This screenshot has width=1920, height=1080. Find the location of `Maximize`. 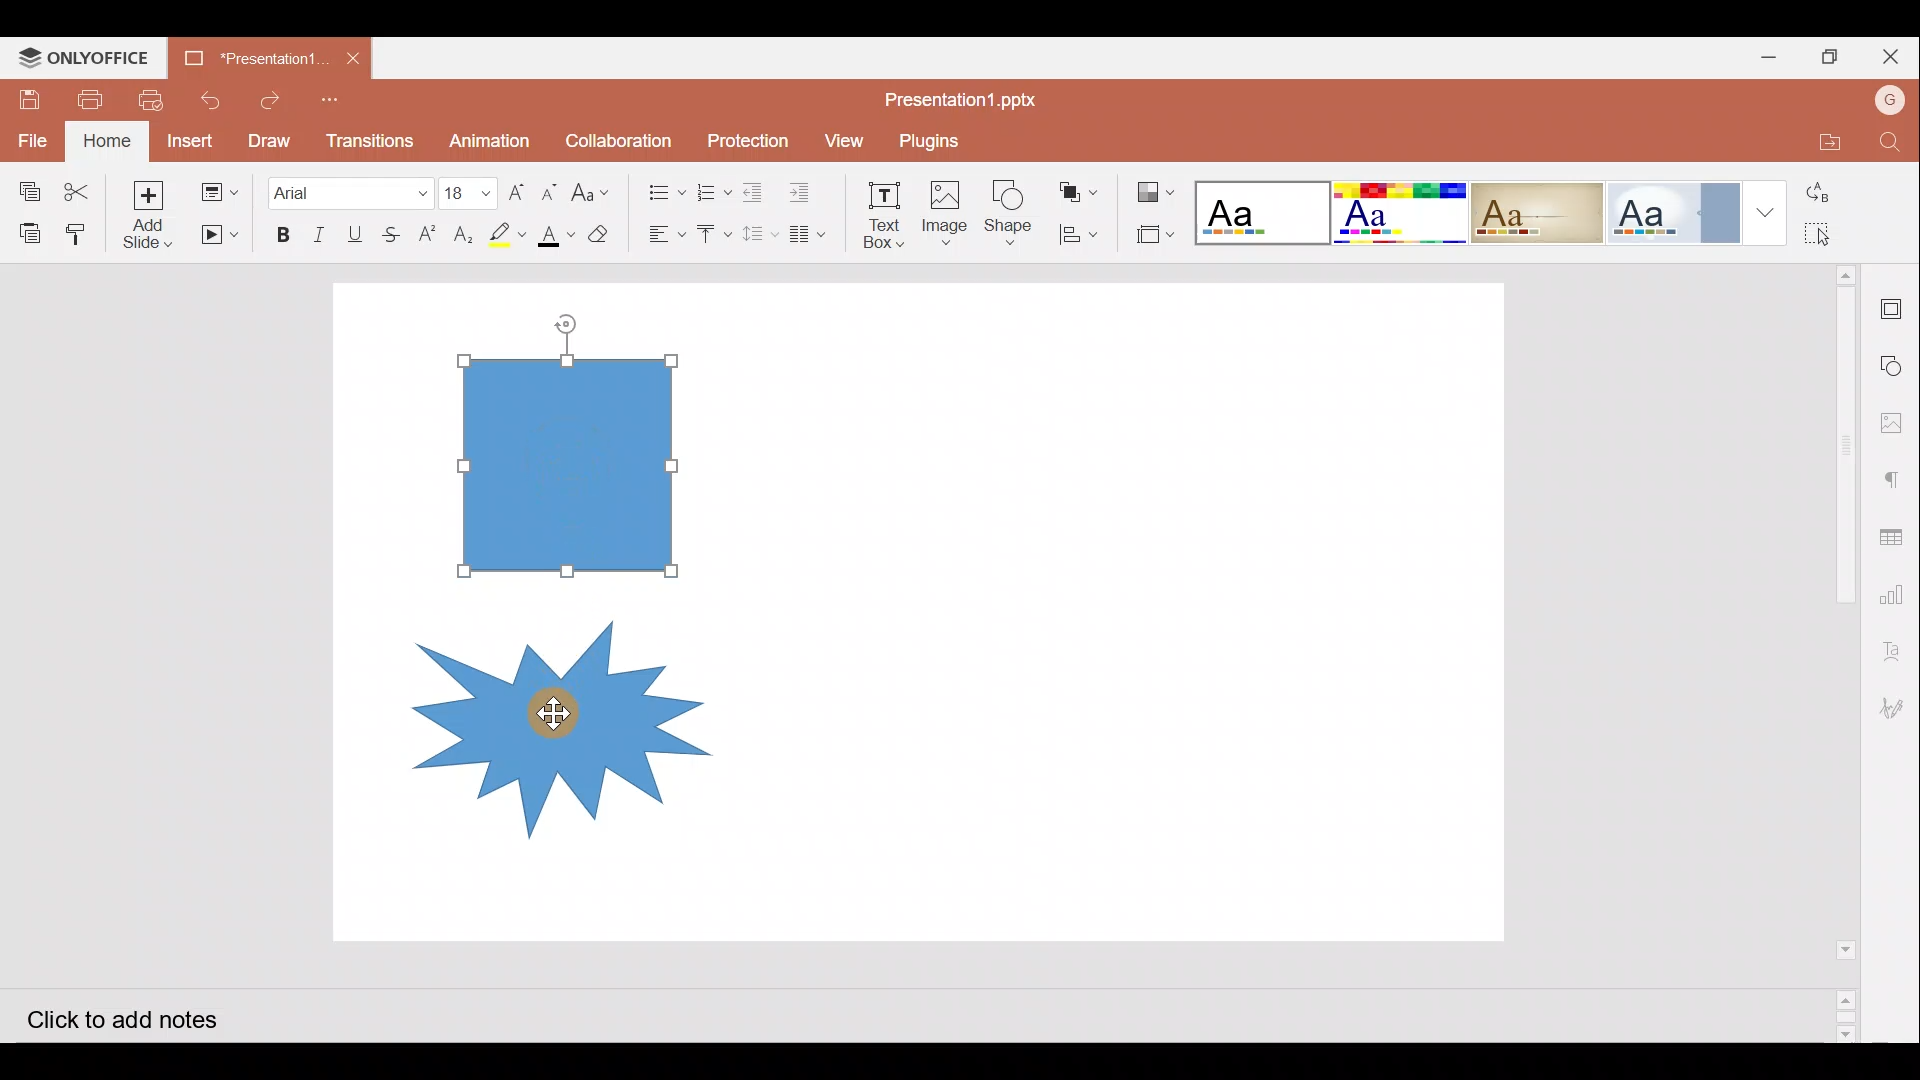

Maximize is located at coordinates (1834, 56).